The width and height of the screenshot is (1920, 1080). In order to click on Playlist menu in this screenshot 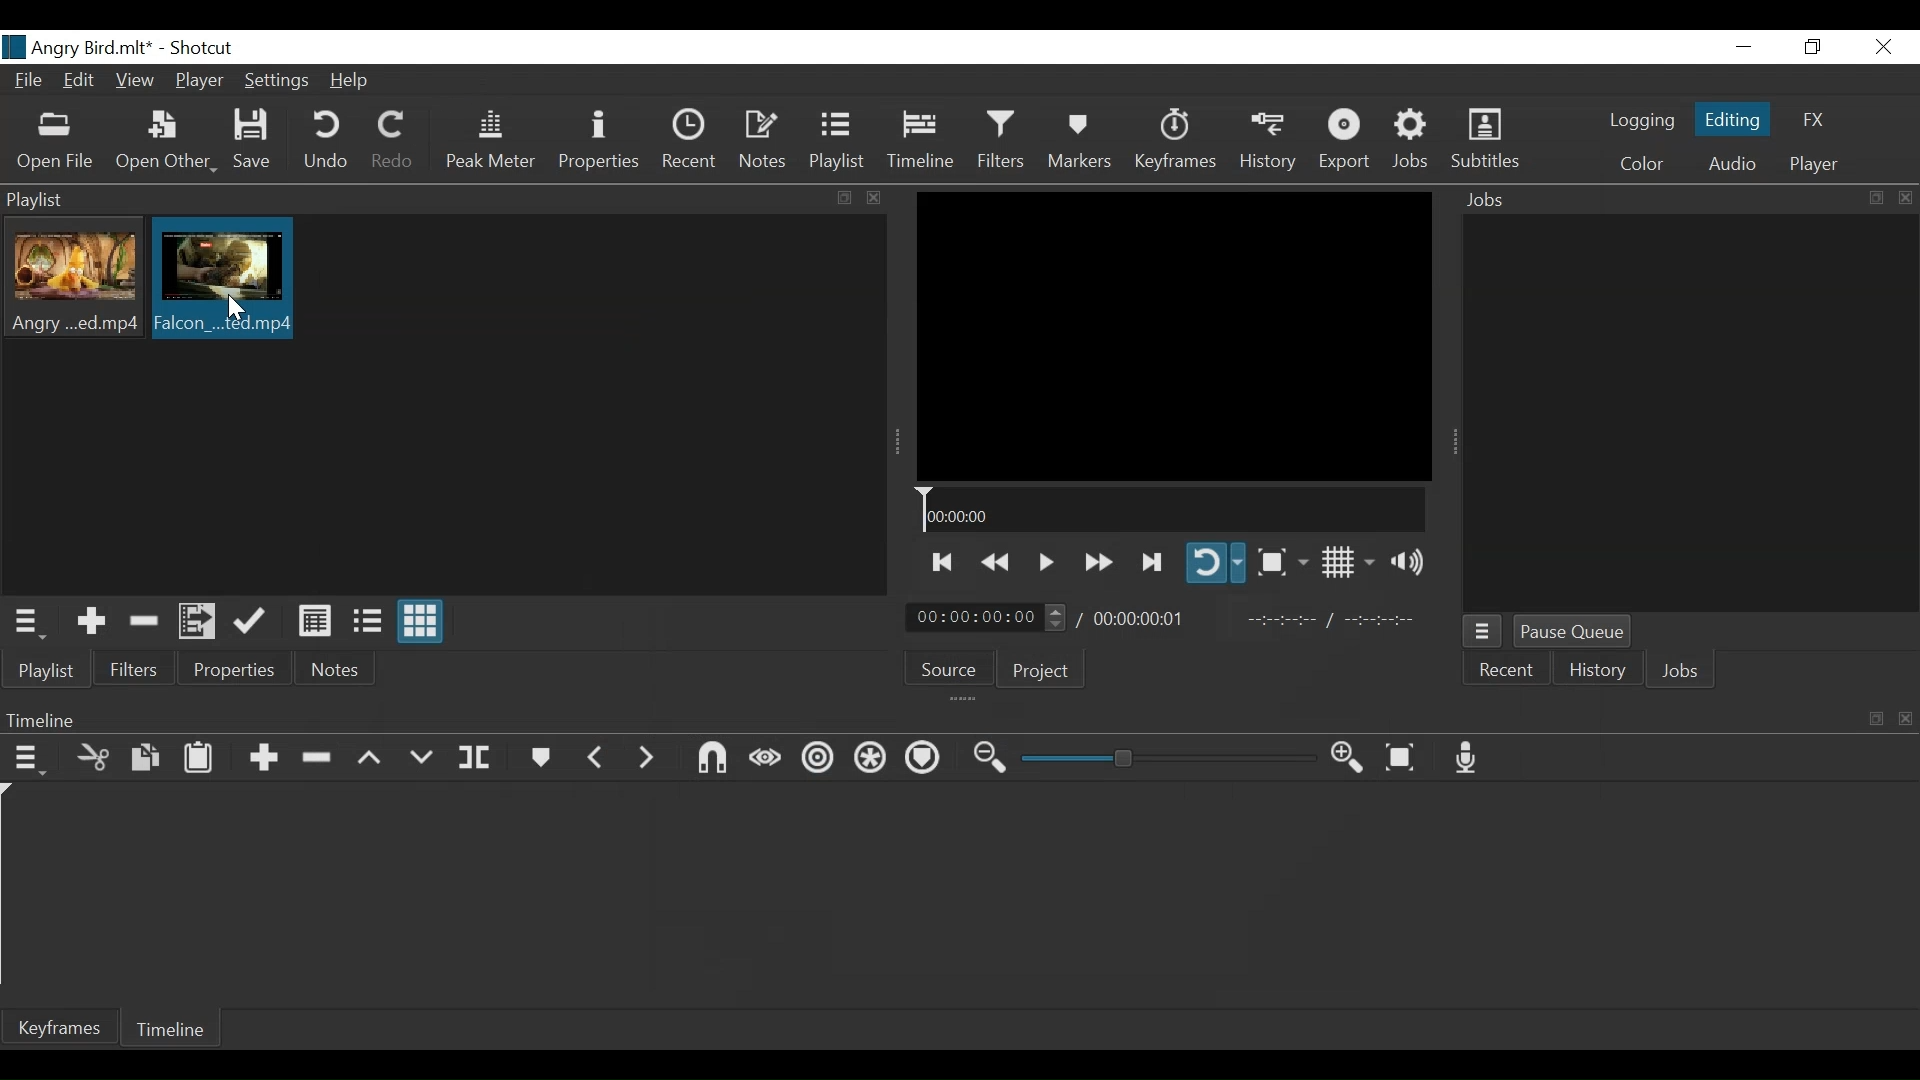, I will do `click(31, 622)`.